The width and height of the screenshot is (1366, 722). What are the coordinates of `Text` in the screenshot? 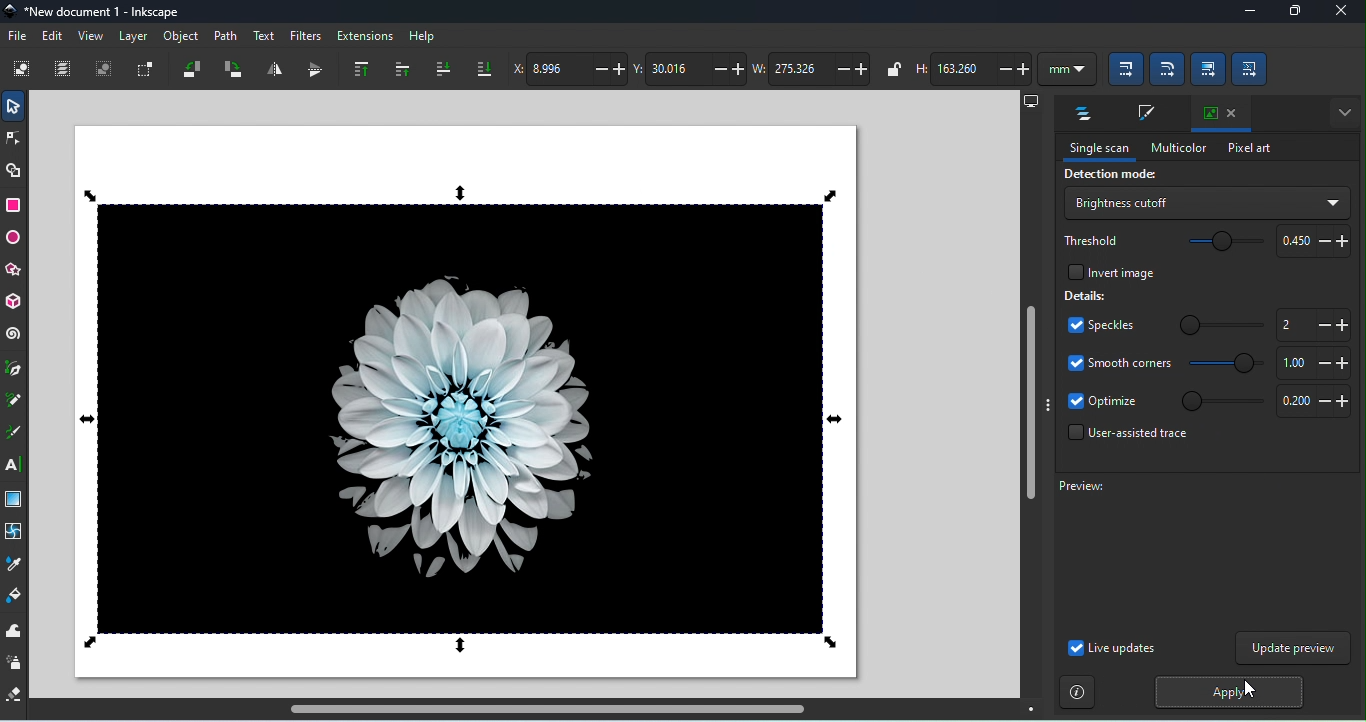 It's located at (264, 34).